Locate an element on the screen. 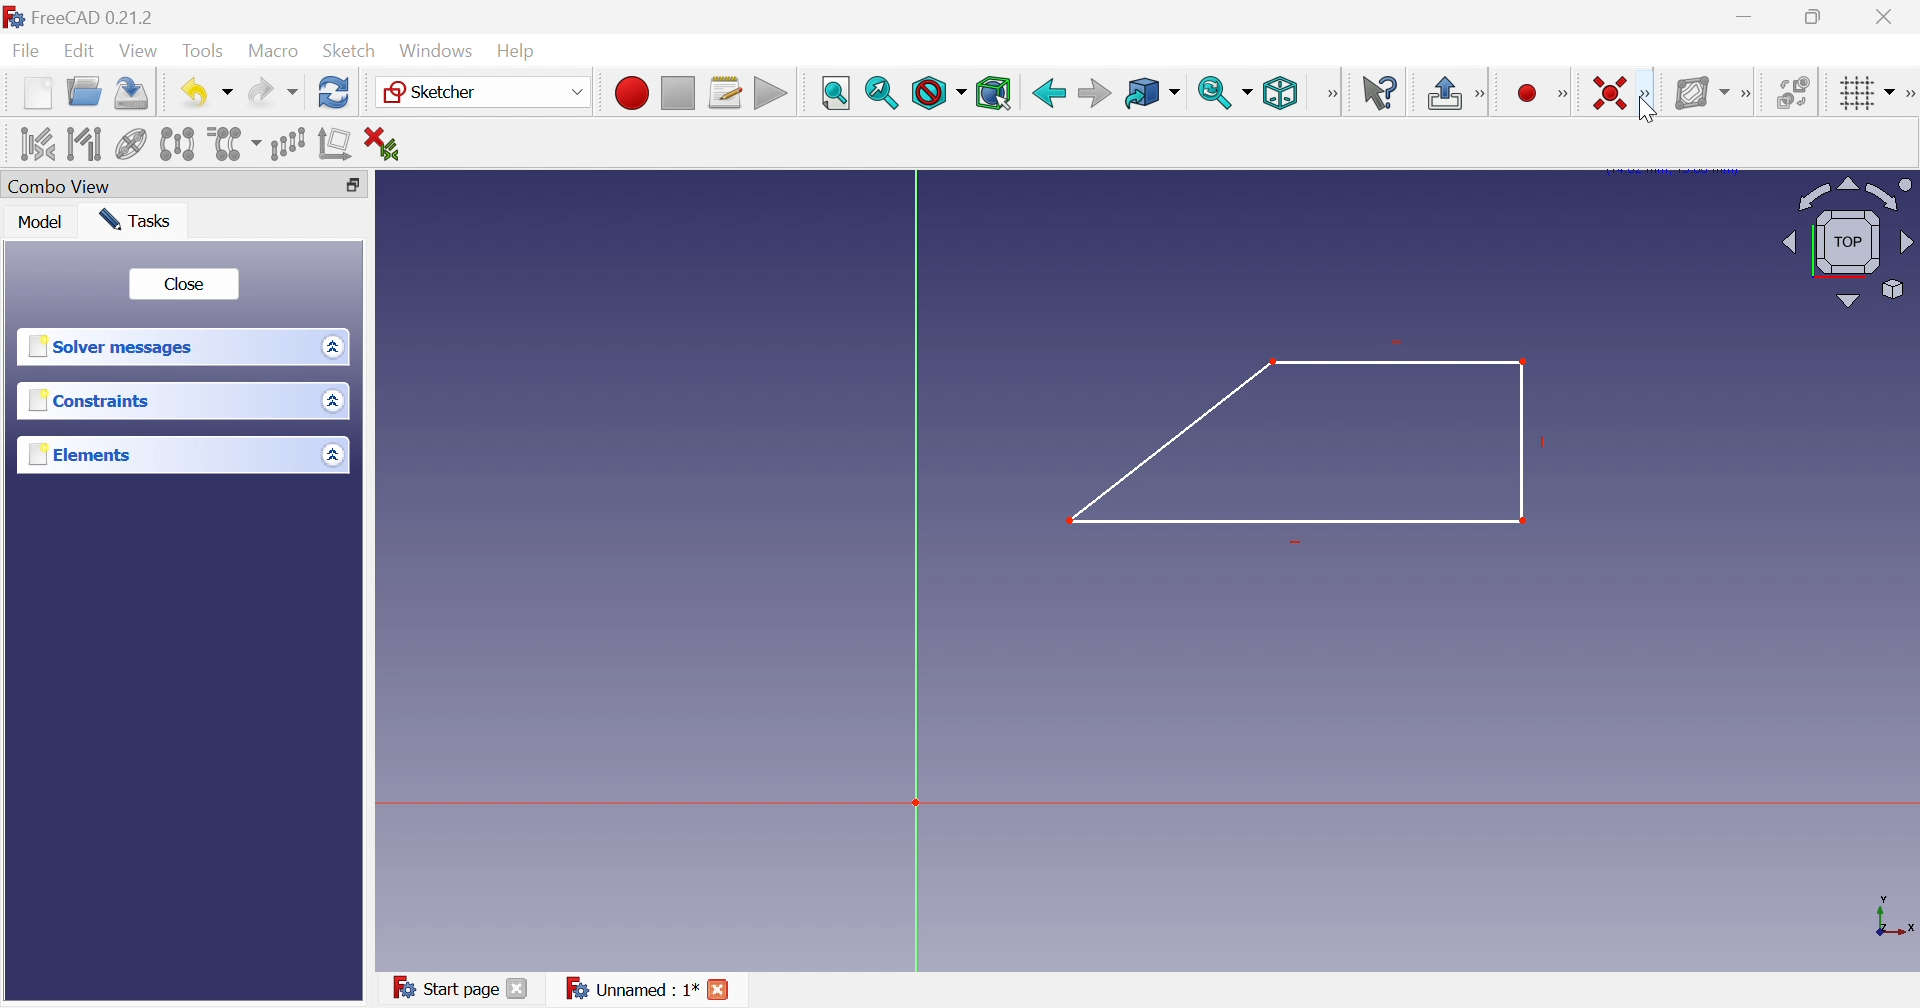  Tasks is located at coordinates (140, 220).